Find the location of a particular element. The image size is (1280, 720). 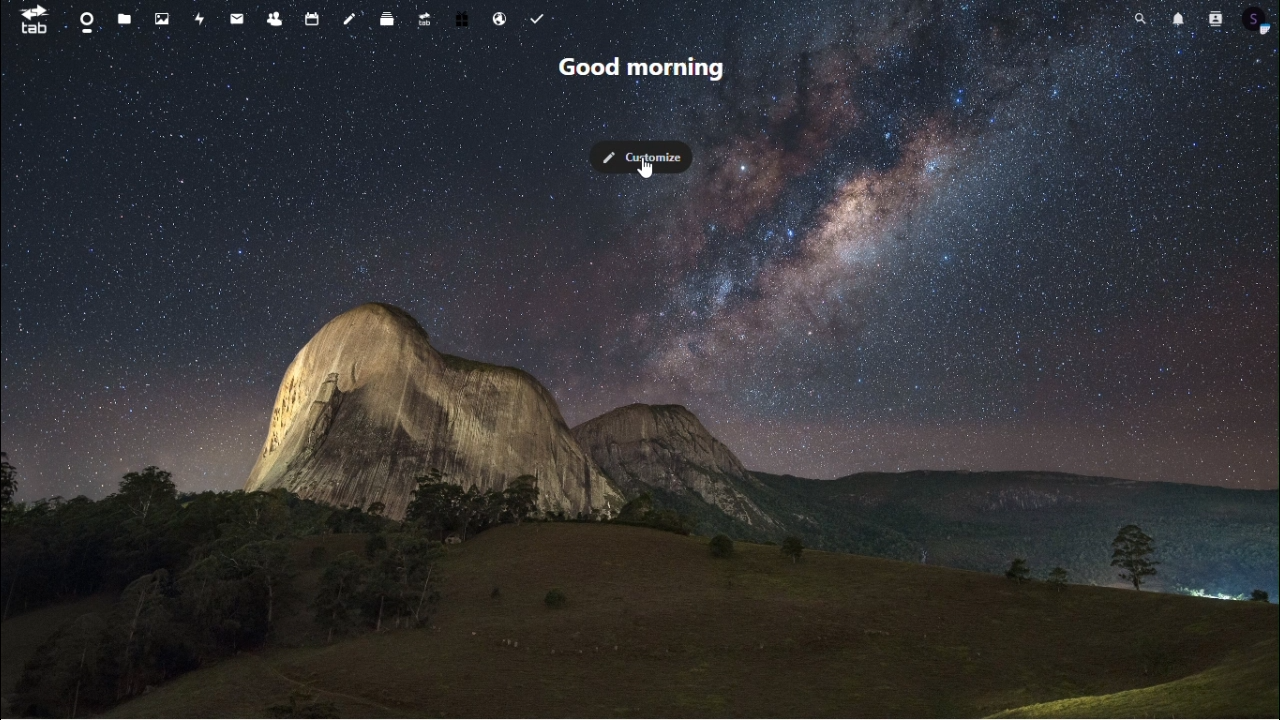

Cursor is located at coordinates (648, 167).